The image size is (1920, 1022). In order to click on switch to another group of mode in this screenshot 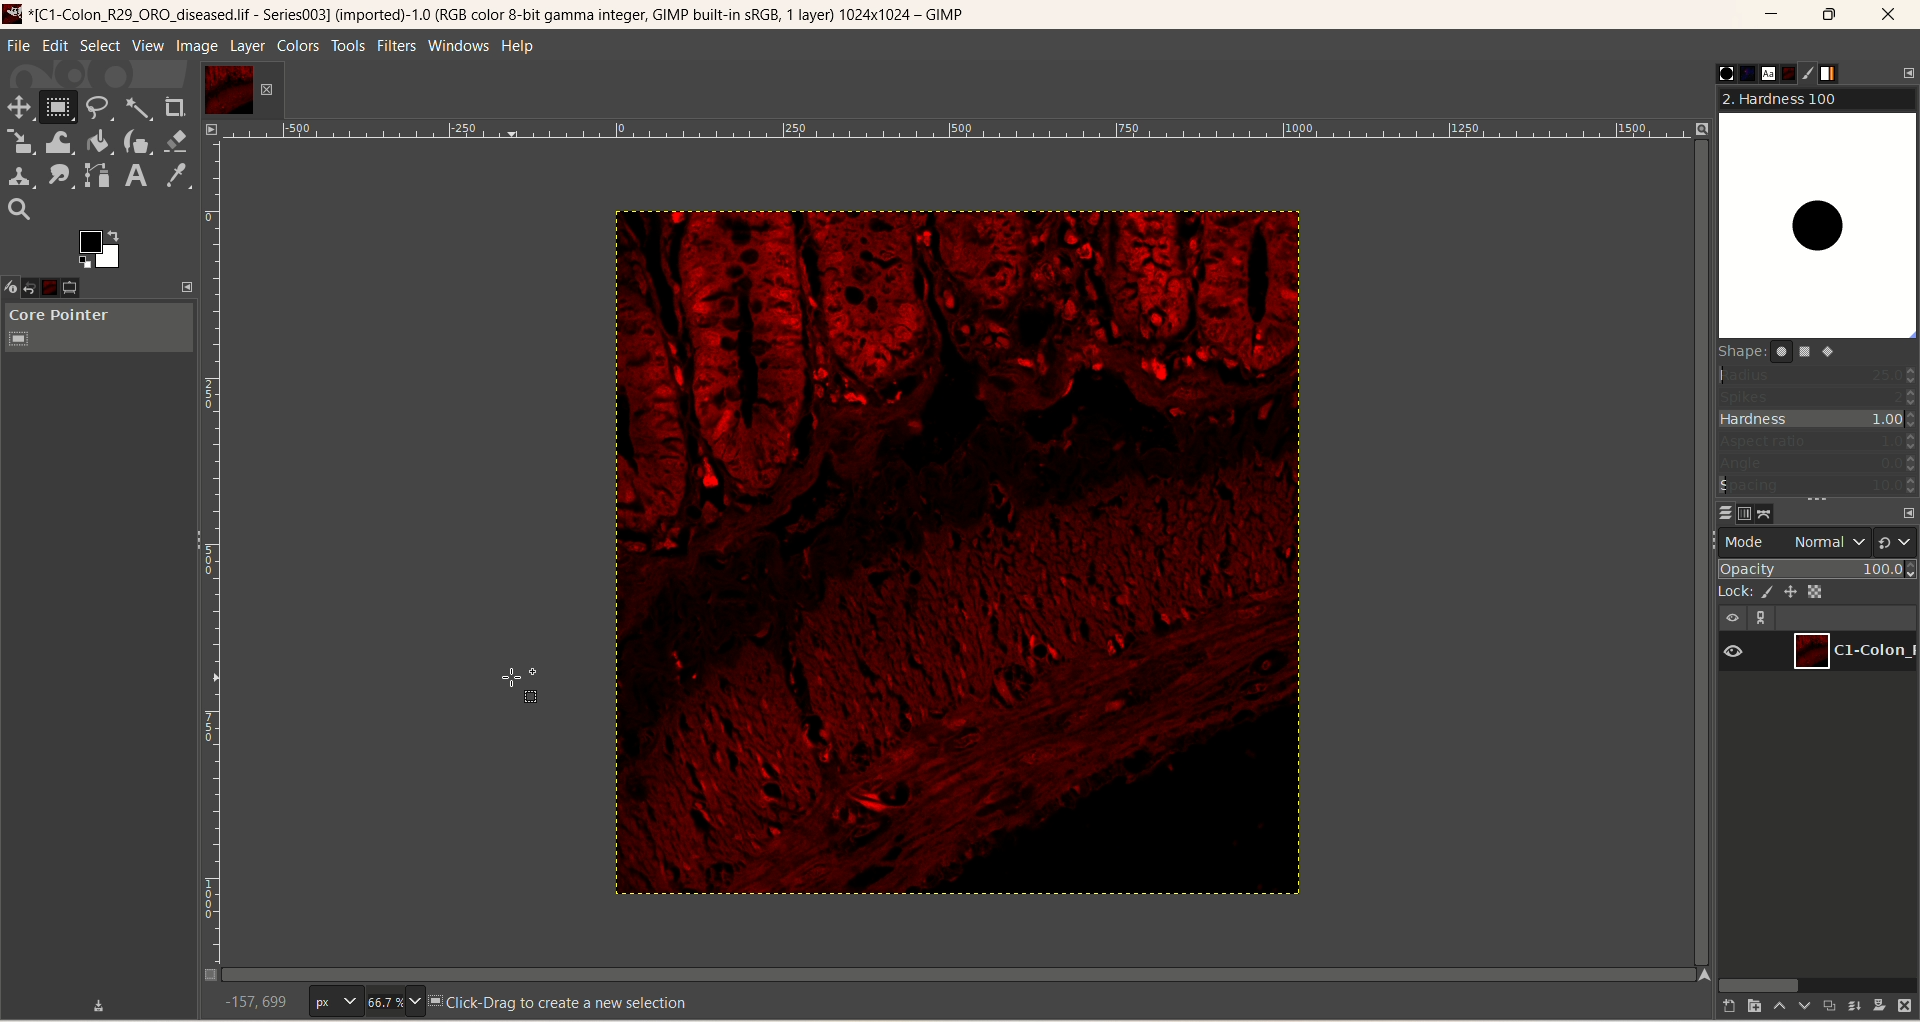, I will do `click(1897, 541)`.